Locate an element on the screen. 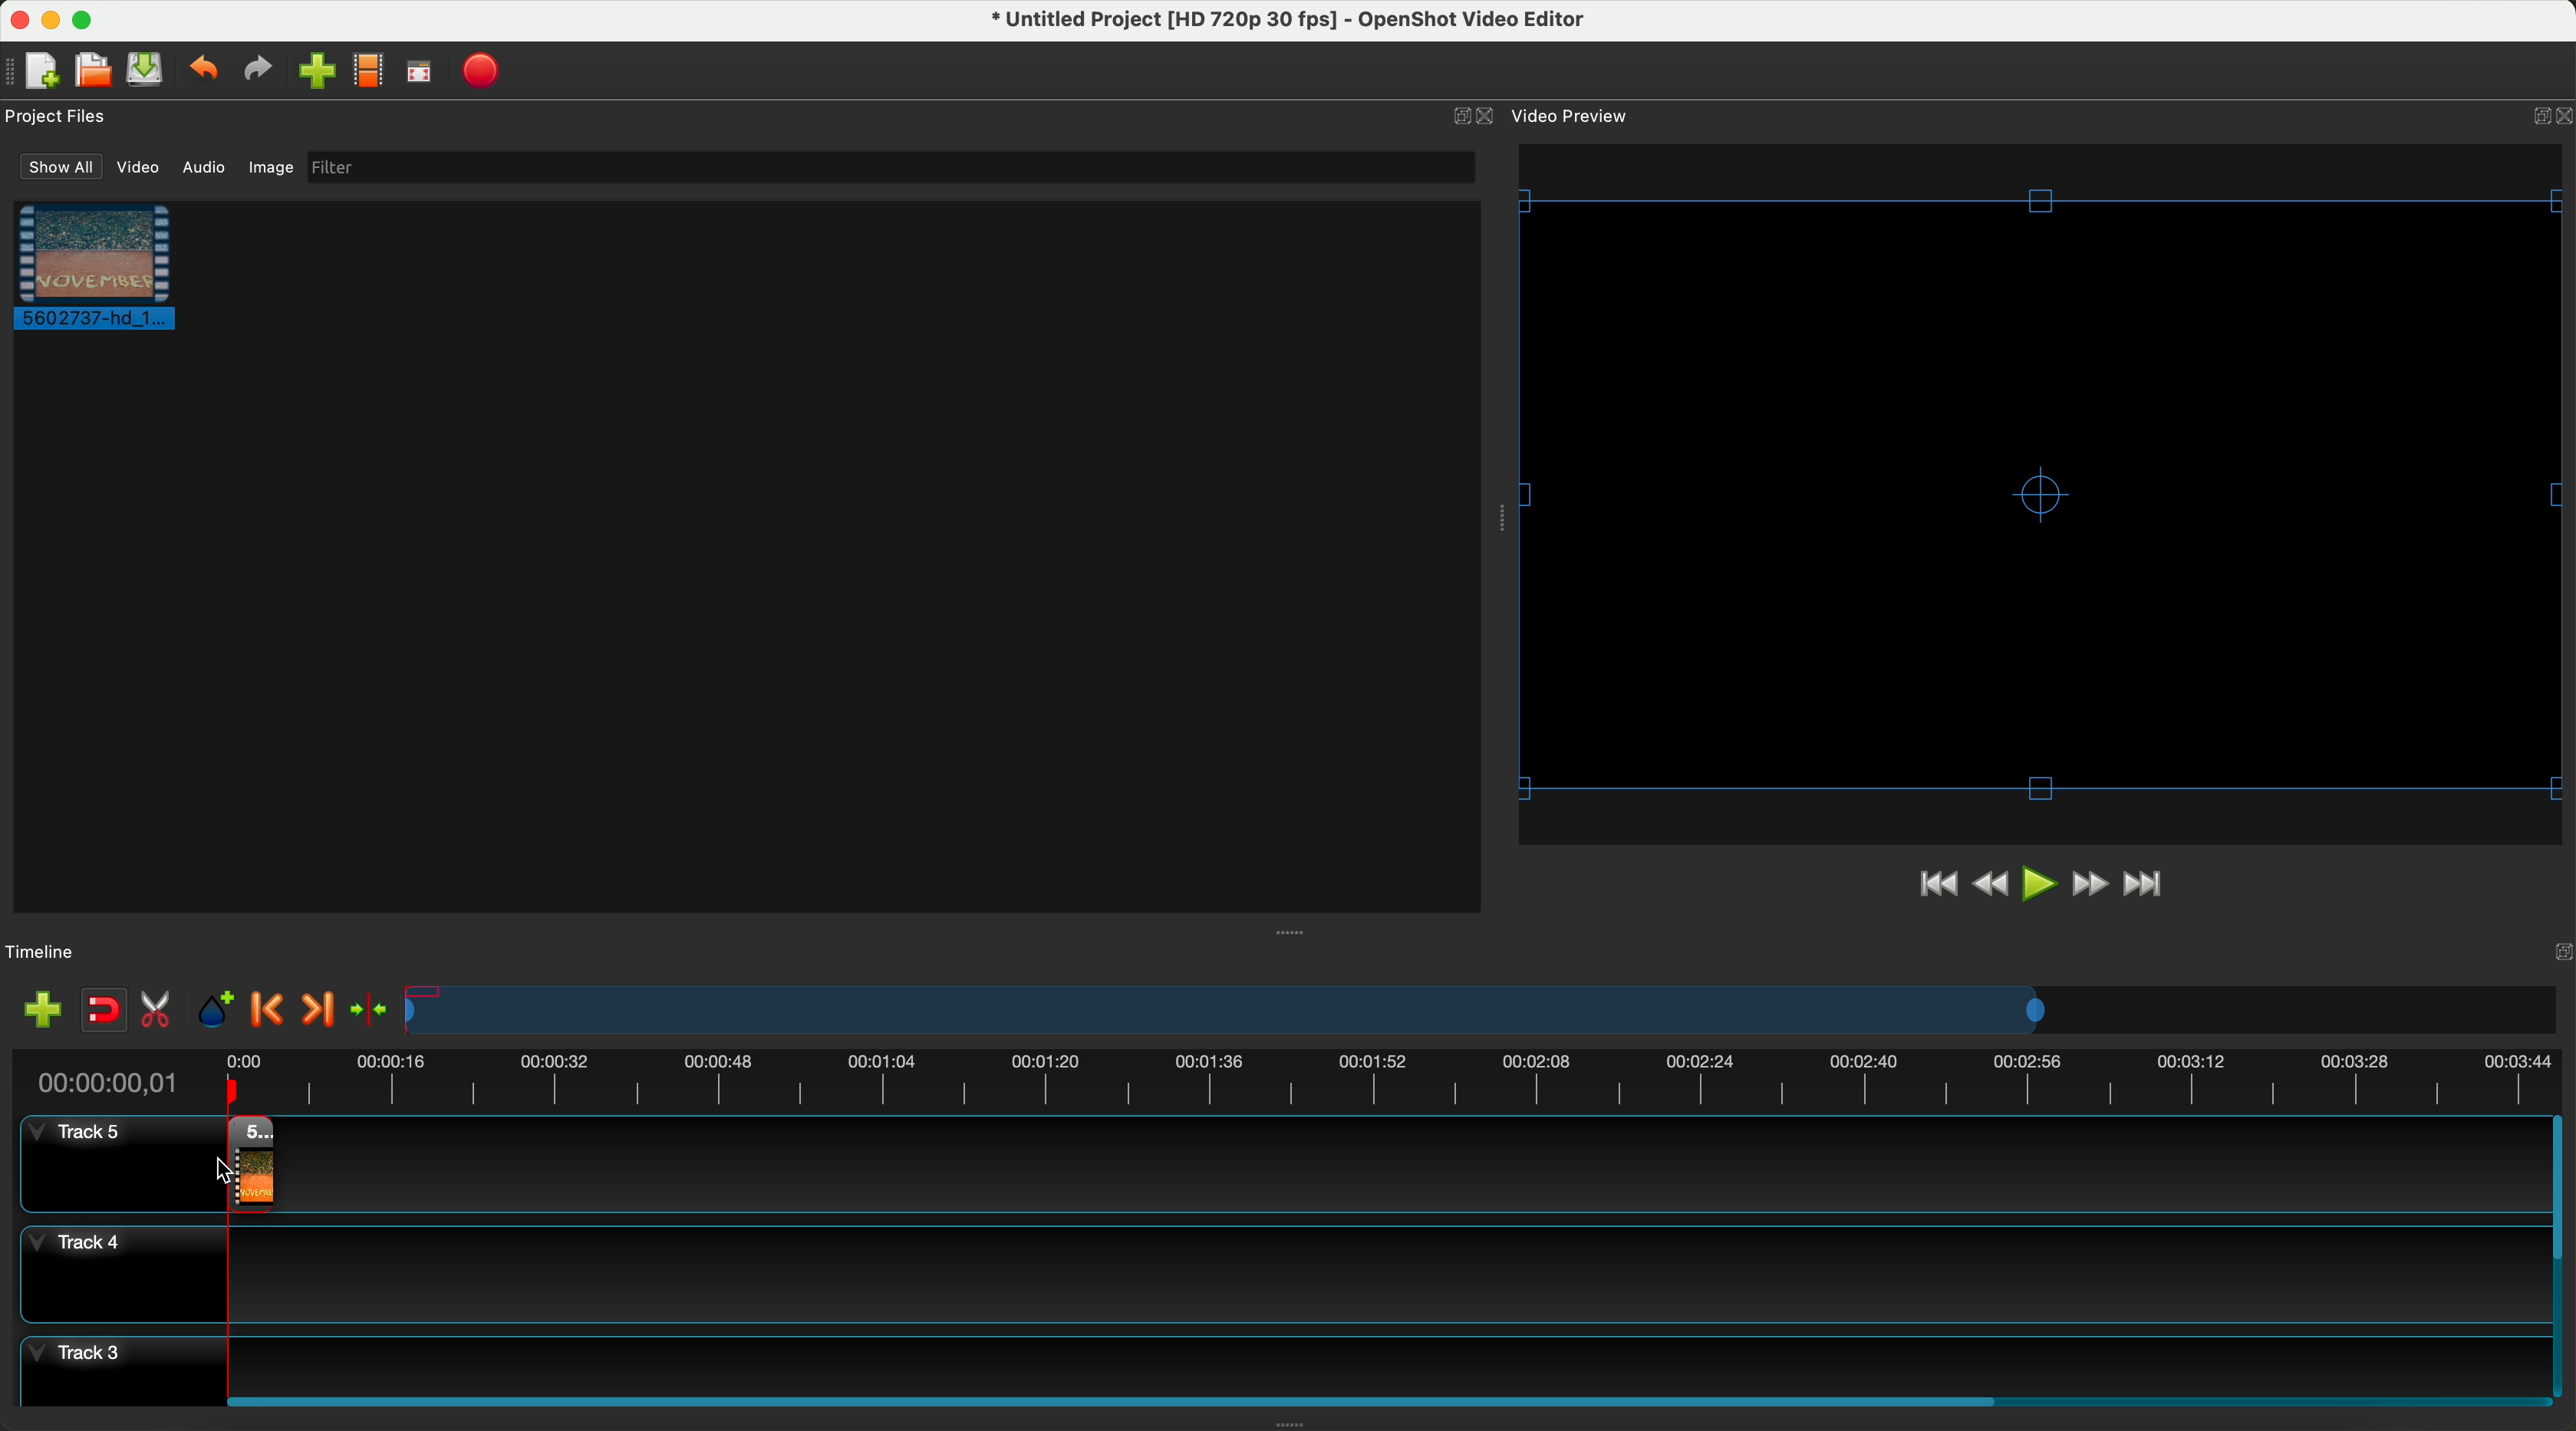 The width and height of the screenshot is (2576, 1431). export video is located at coordinates (483, 71).